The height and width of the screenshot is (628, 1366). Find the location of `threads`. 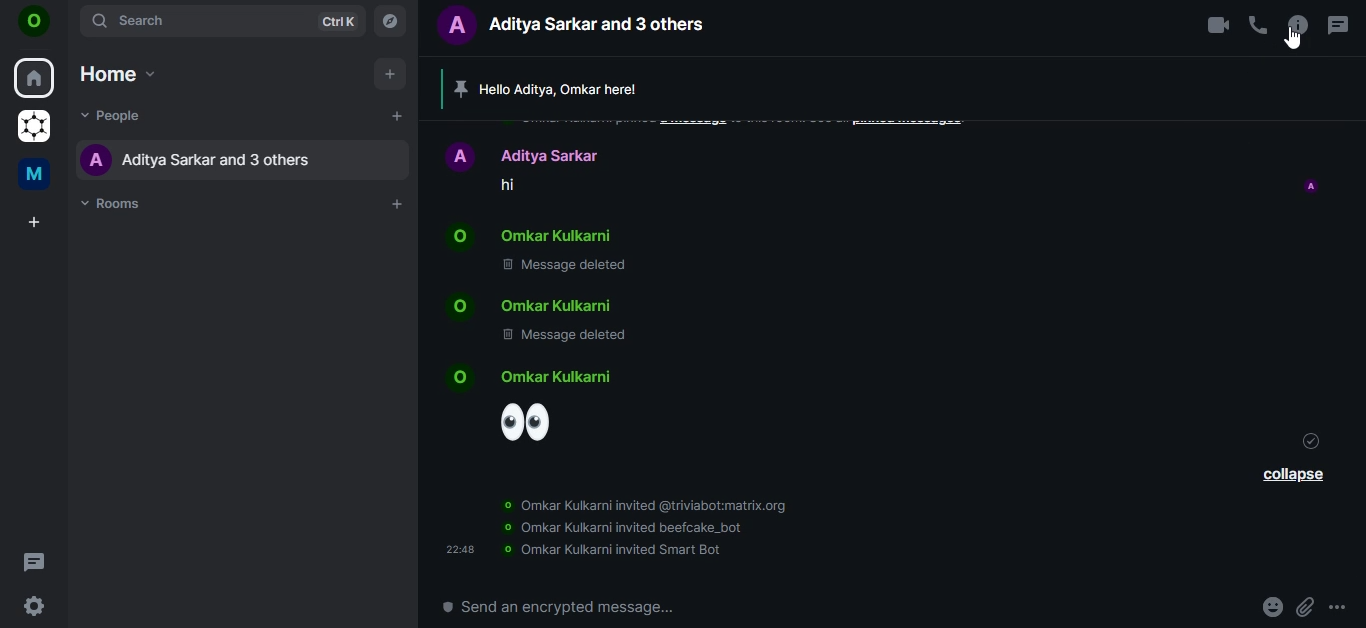

threads is located at coordinates (1338, 26).